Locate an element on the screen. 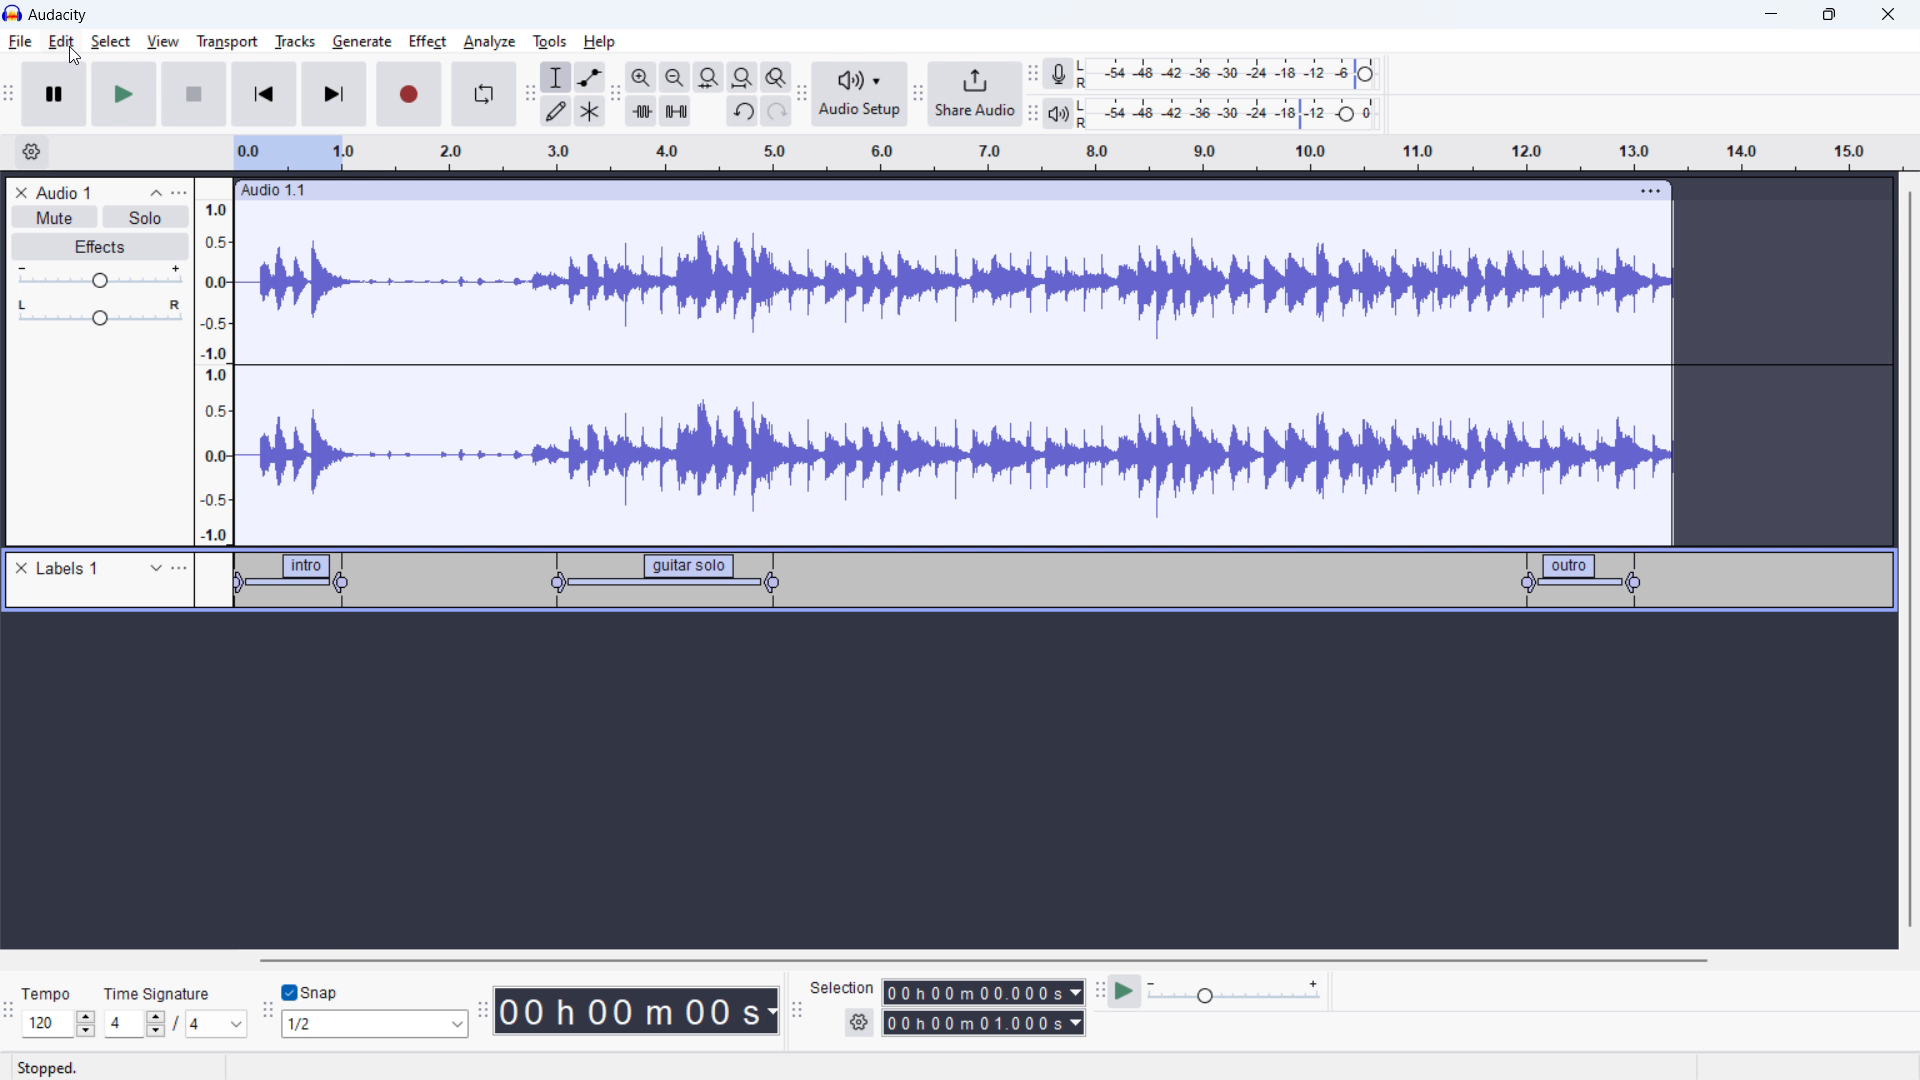 The width and height of the screenshot is (1920, 1080). selection is located at coordinates (842, 988).